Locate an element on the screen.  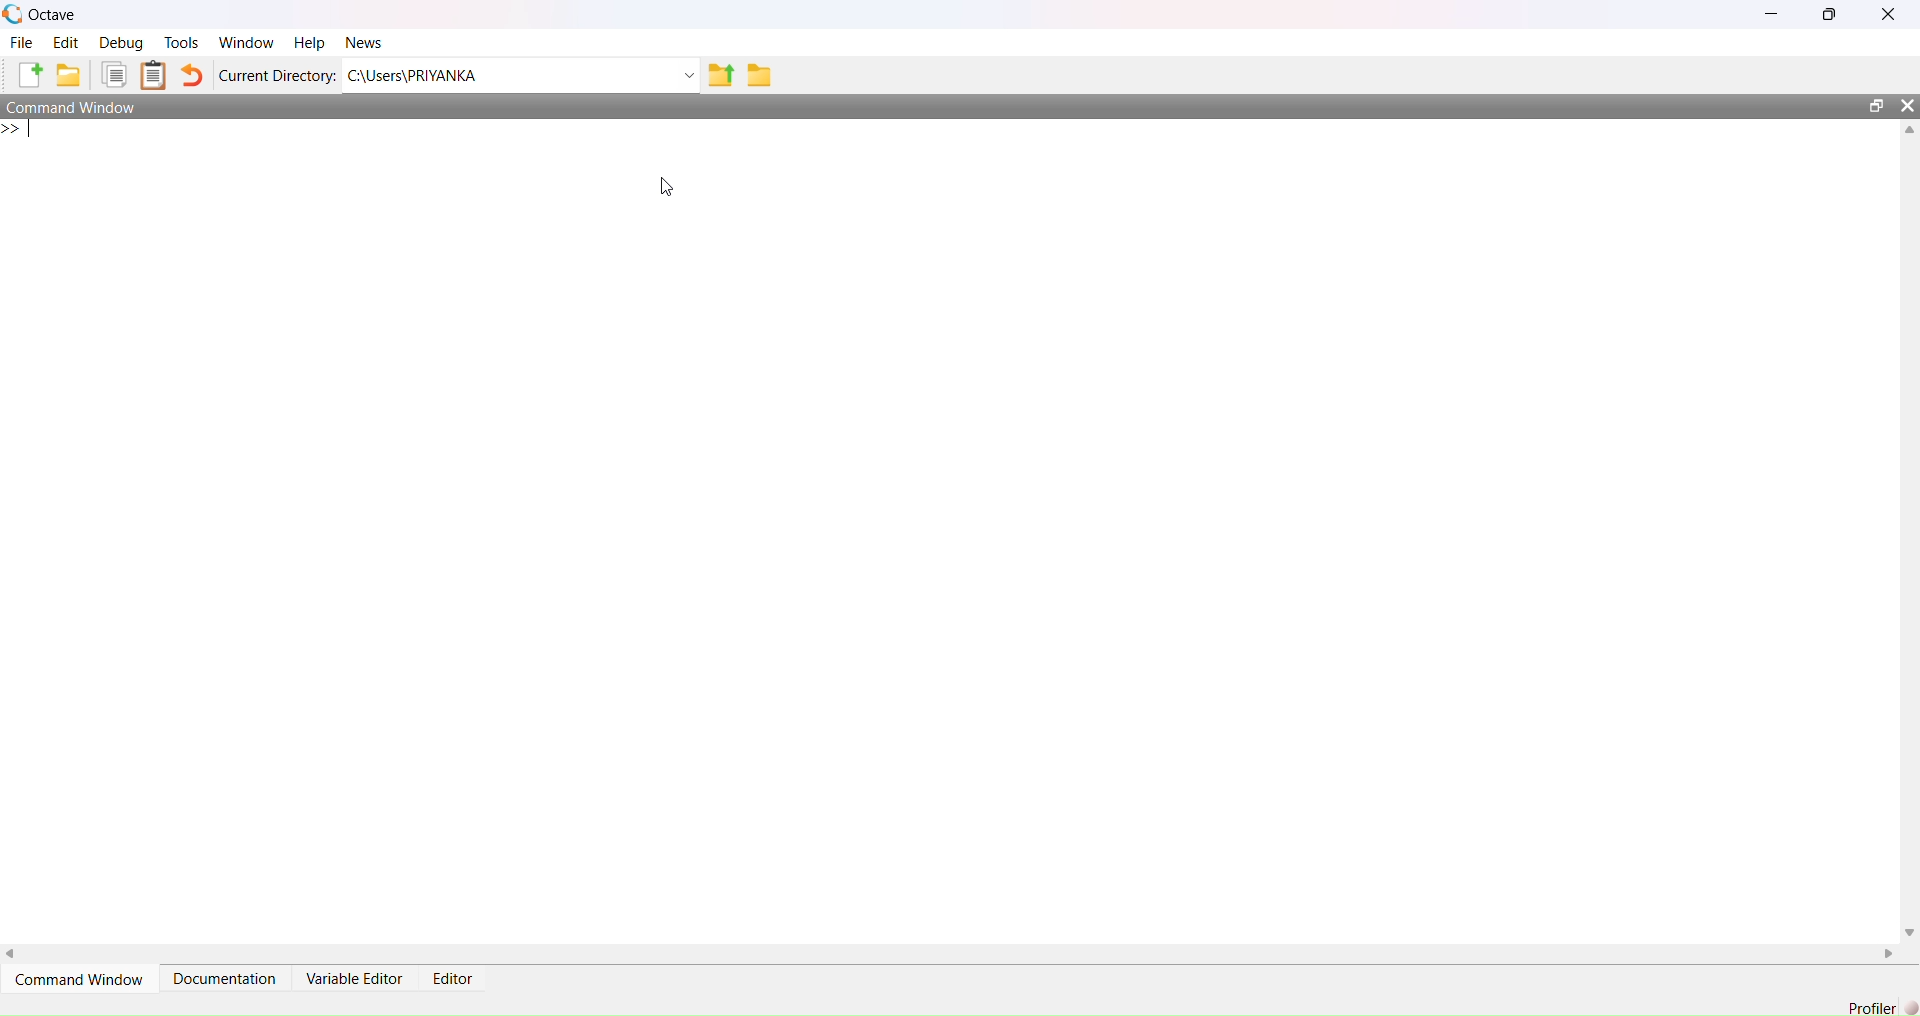
Browse directories is located at coordinates (760, 73).